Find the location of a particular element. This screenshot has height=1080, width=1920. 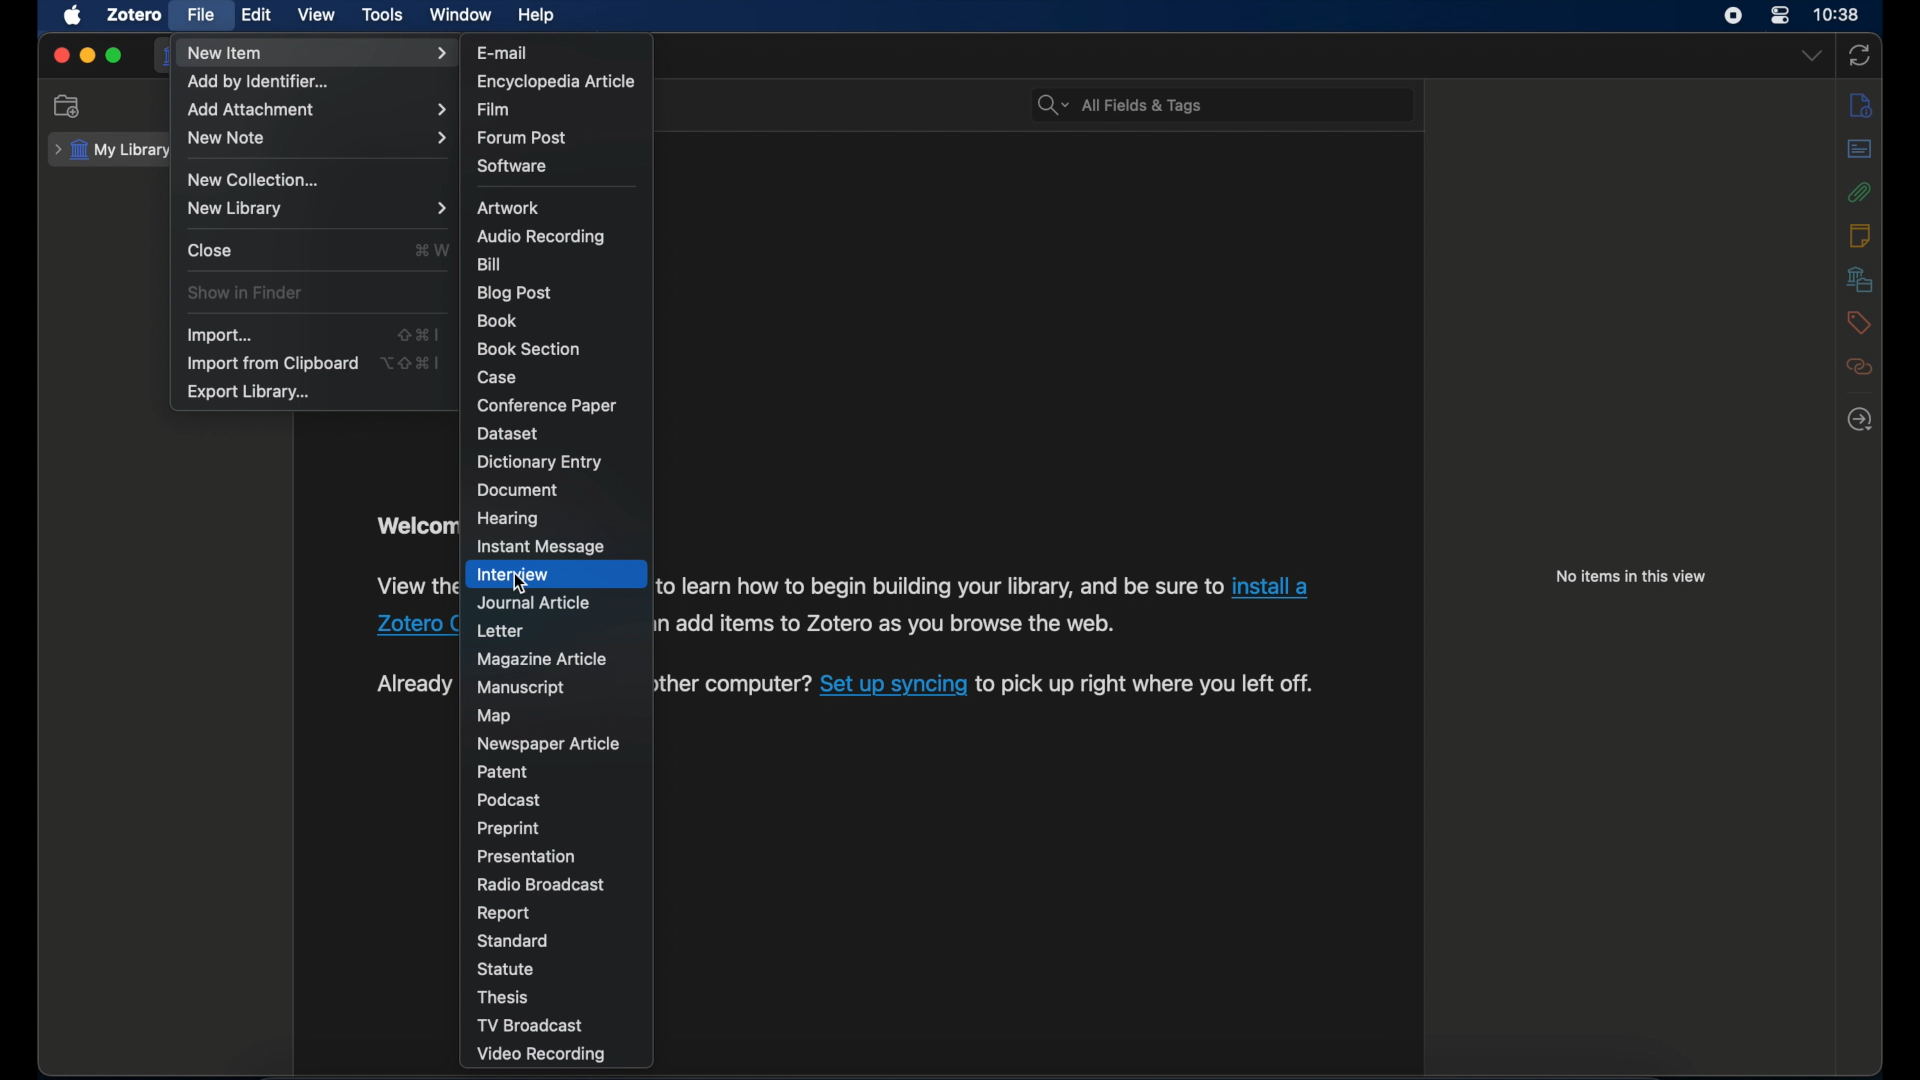

add attachment is located at coordinates (320, 110).